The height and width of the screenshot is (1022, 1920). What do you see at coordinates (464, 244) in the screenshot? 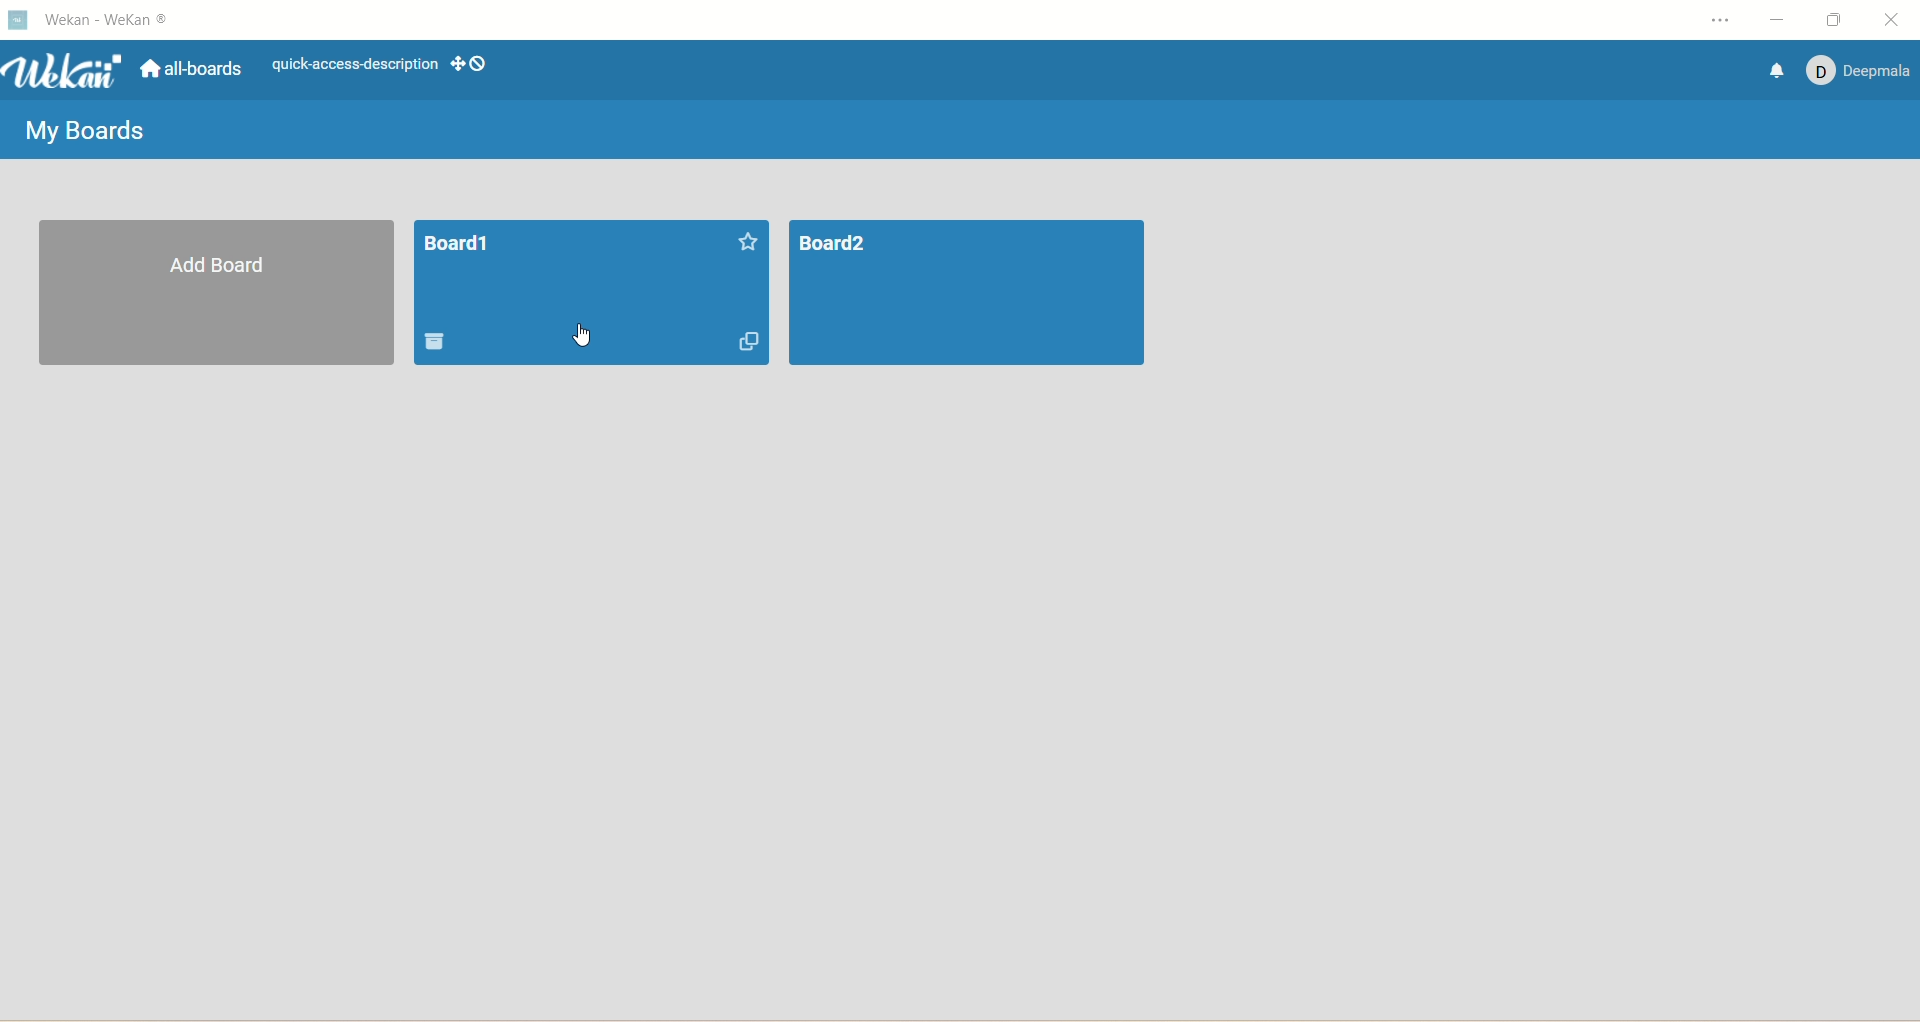
I see `board1` at bounding box center [464, 244].